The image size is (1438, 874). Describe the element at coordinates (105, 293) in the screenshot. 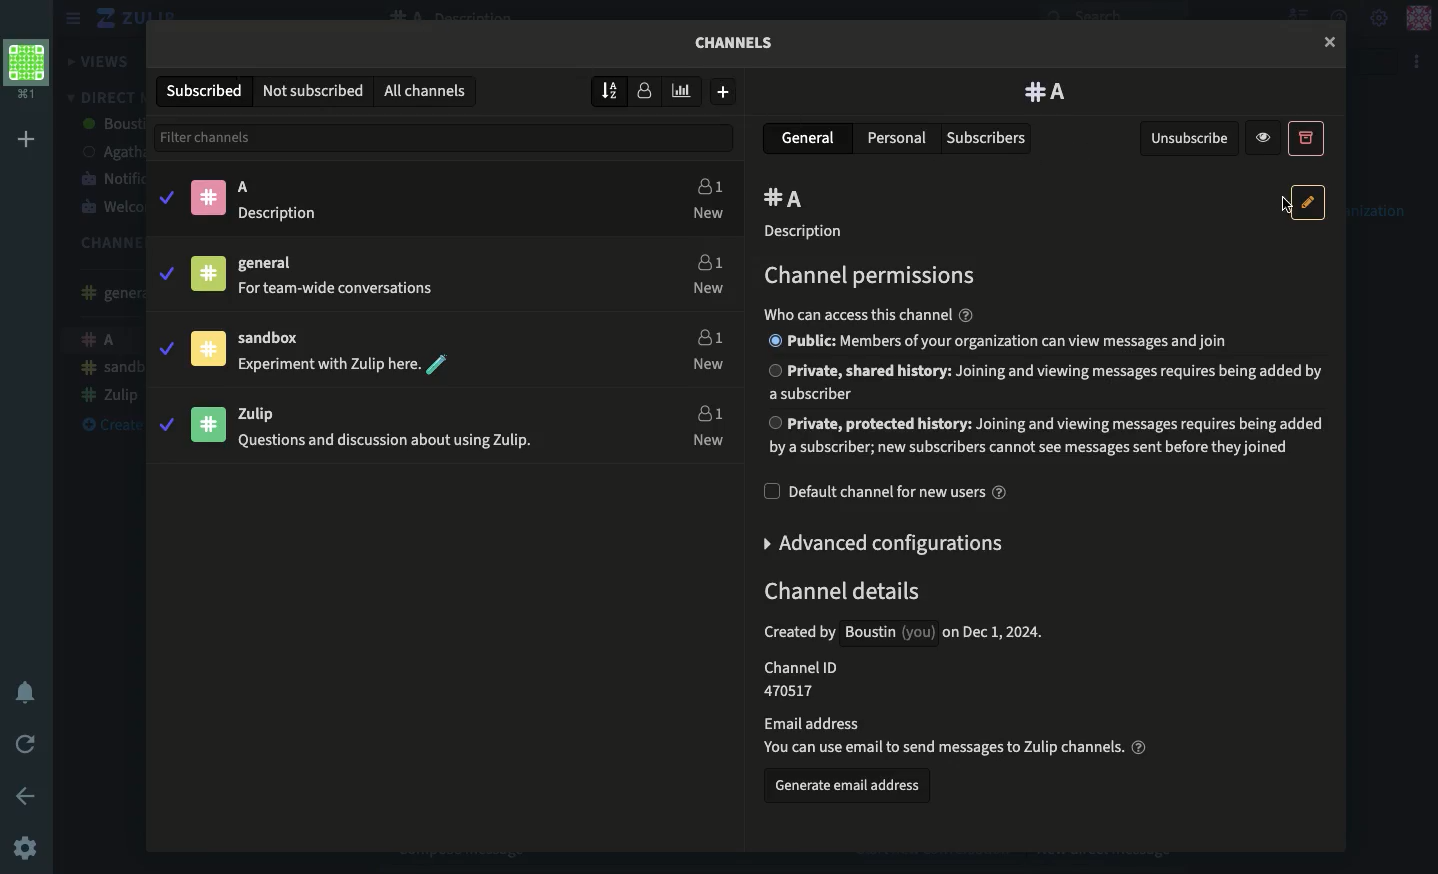

I see `General` at that location.